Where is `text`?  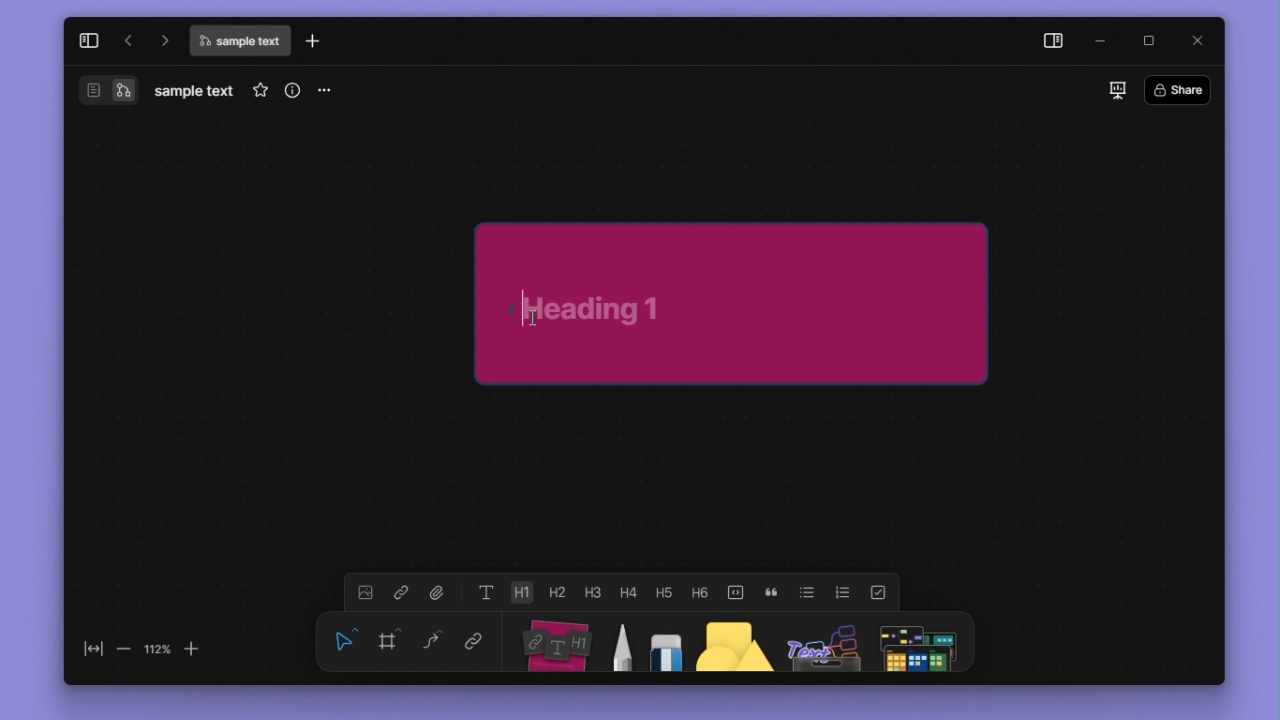
text is located at coordinates (487, 592).